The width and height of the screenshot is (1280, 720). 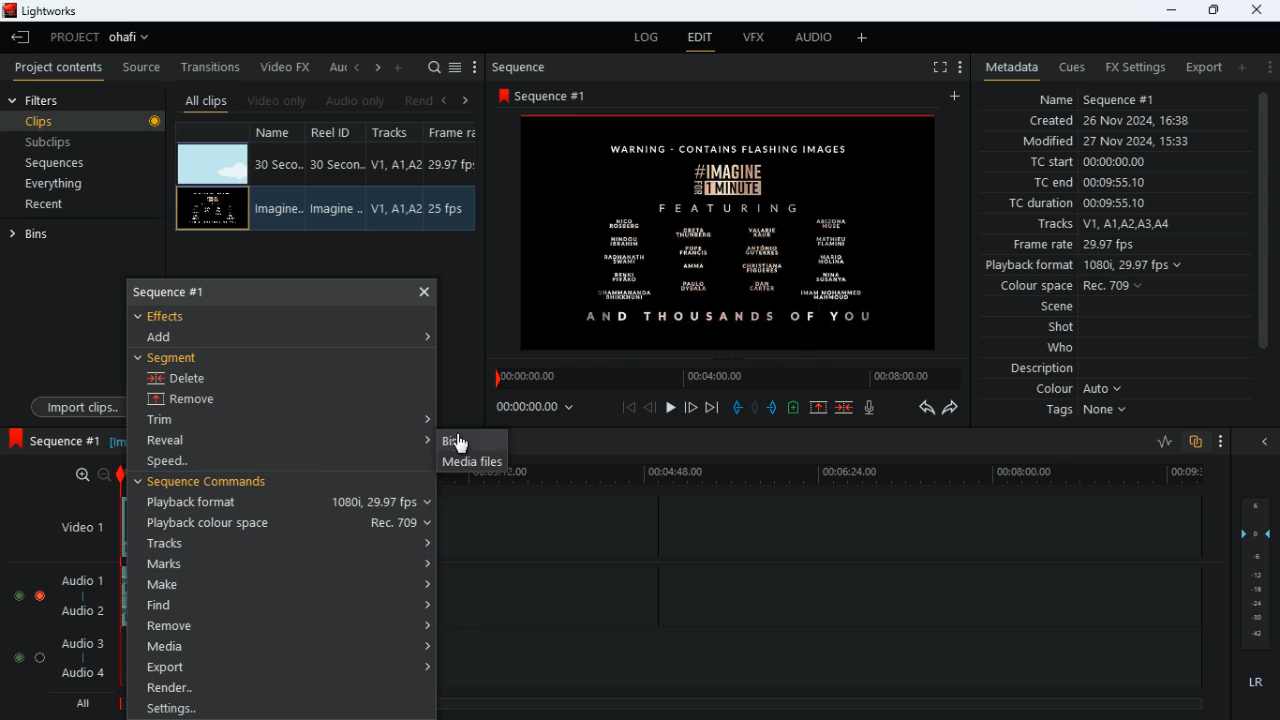 What do you see at coordinates (284, 626) in the screenshot?
I see `remove` at bounding box center [284, 626].